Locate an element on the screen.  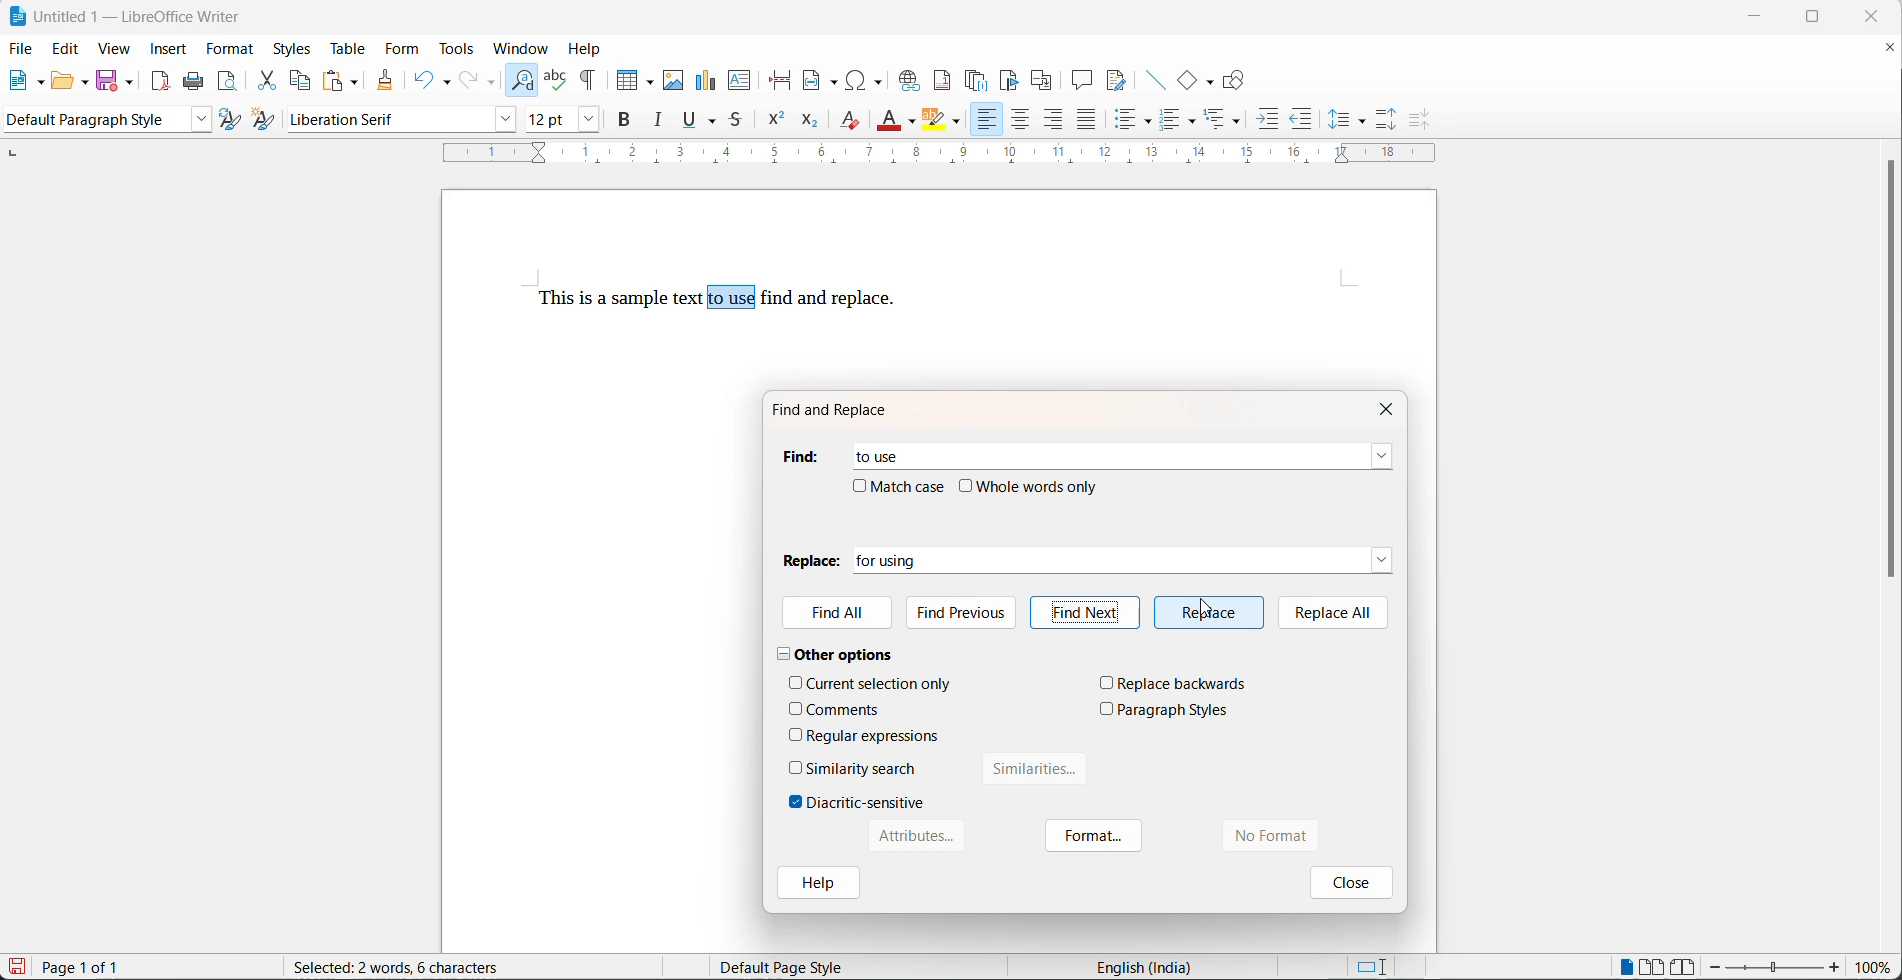
other options is located at coordinates (836, 653).